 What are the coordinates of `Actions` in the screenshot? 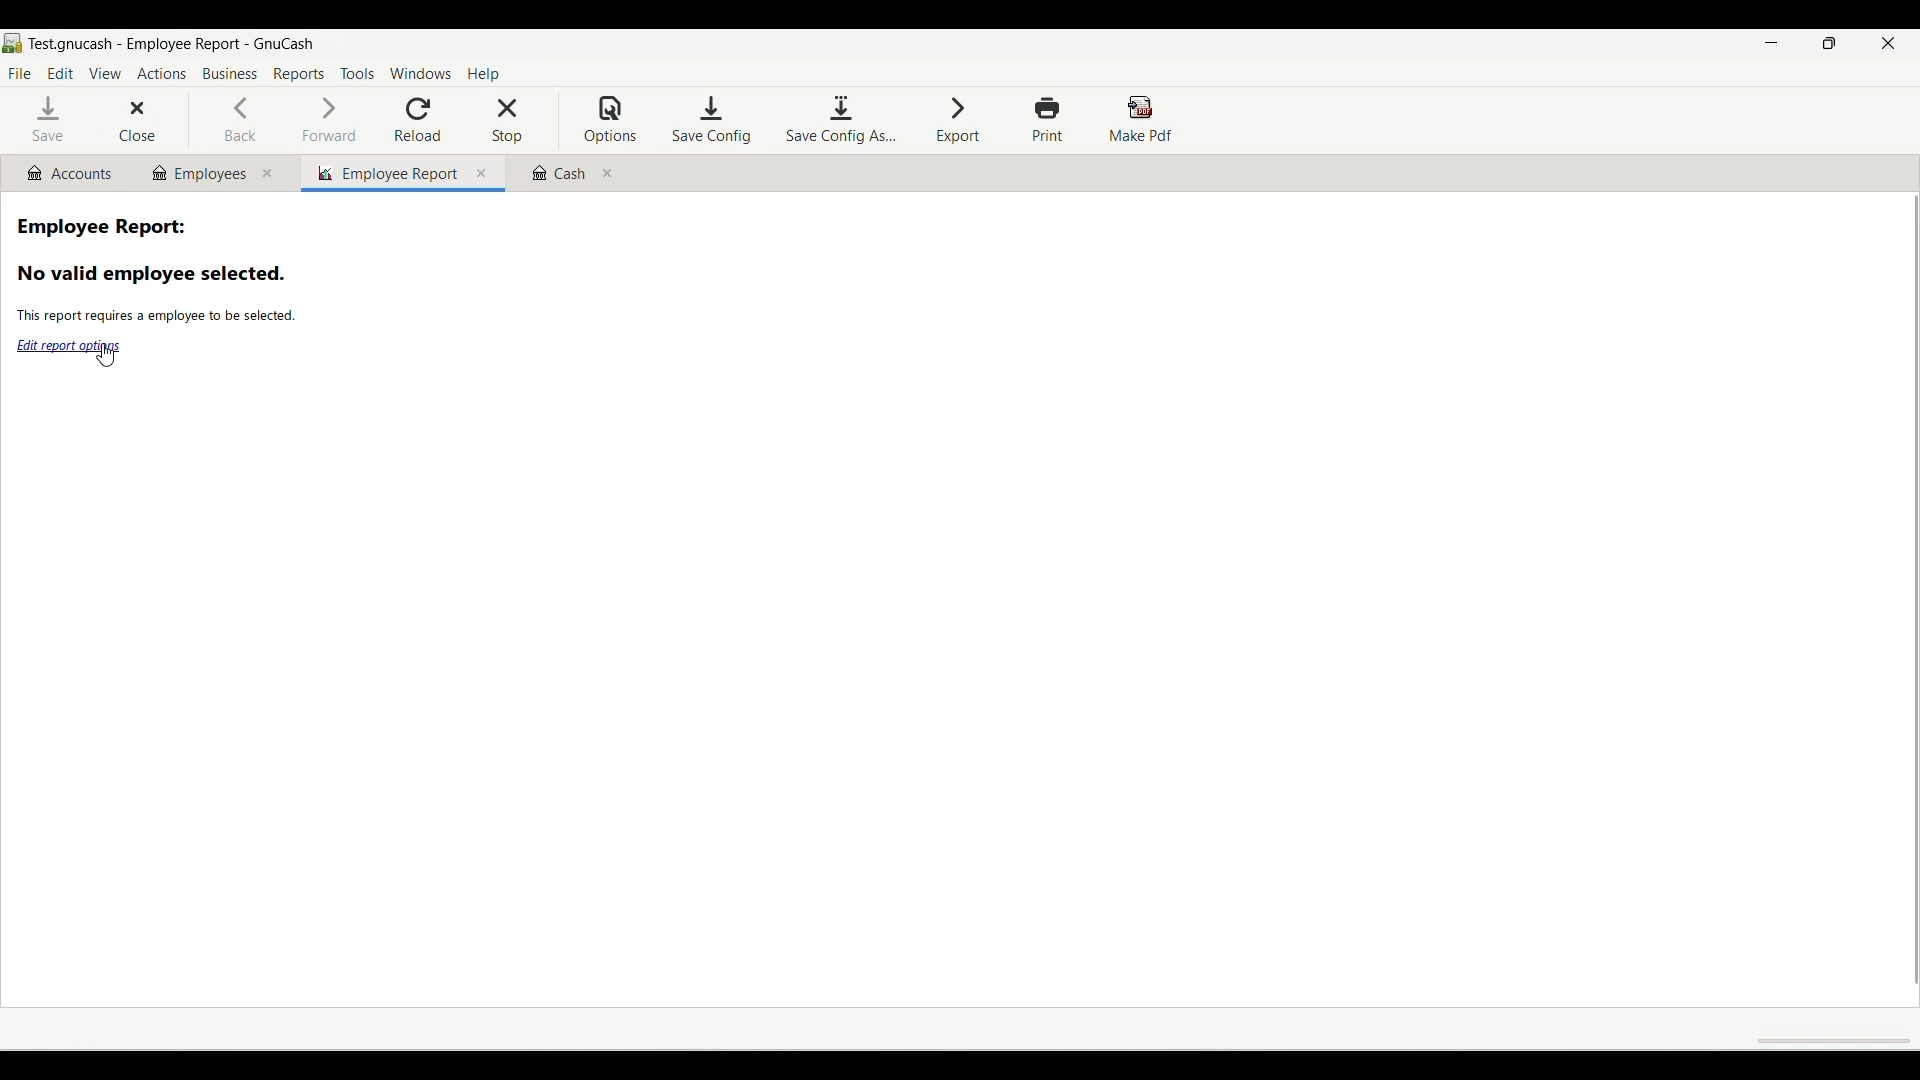 It's located at (161, 73).